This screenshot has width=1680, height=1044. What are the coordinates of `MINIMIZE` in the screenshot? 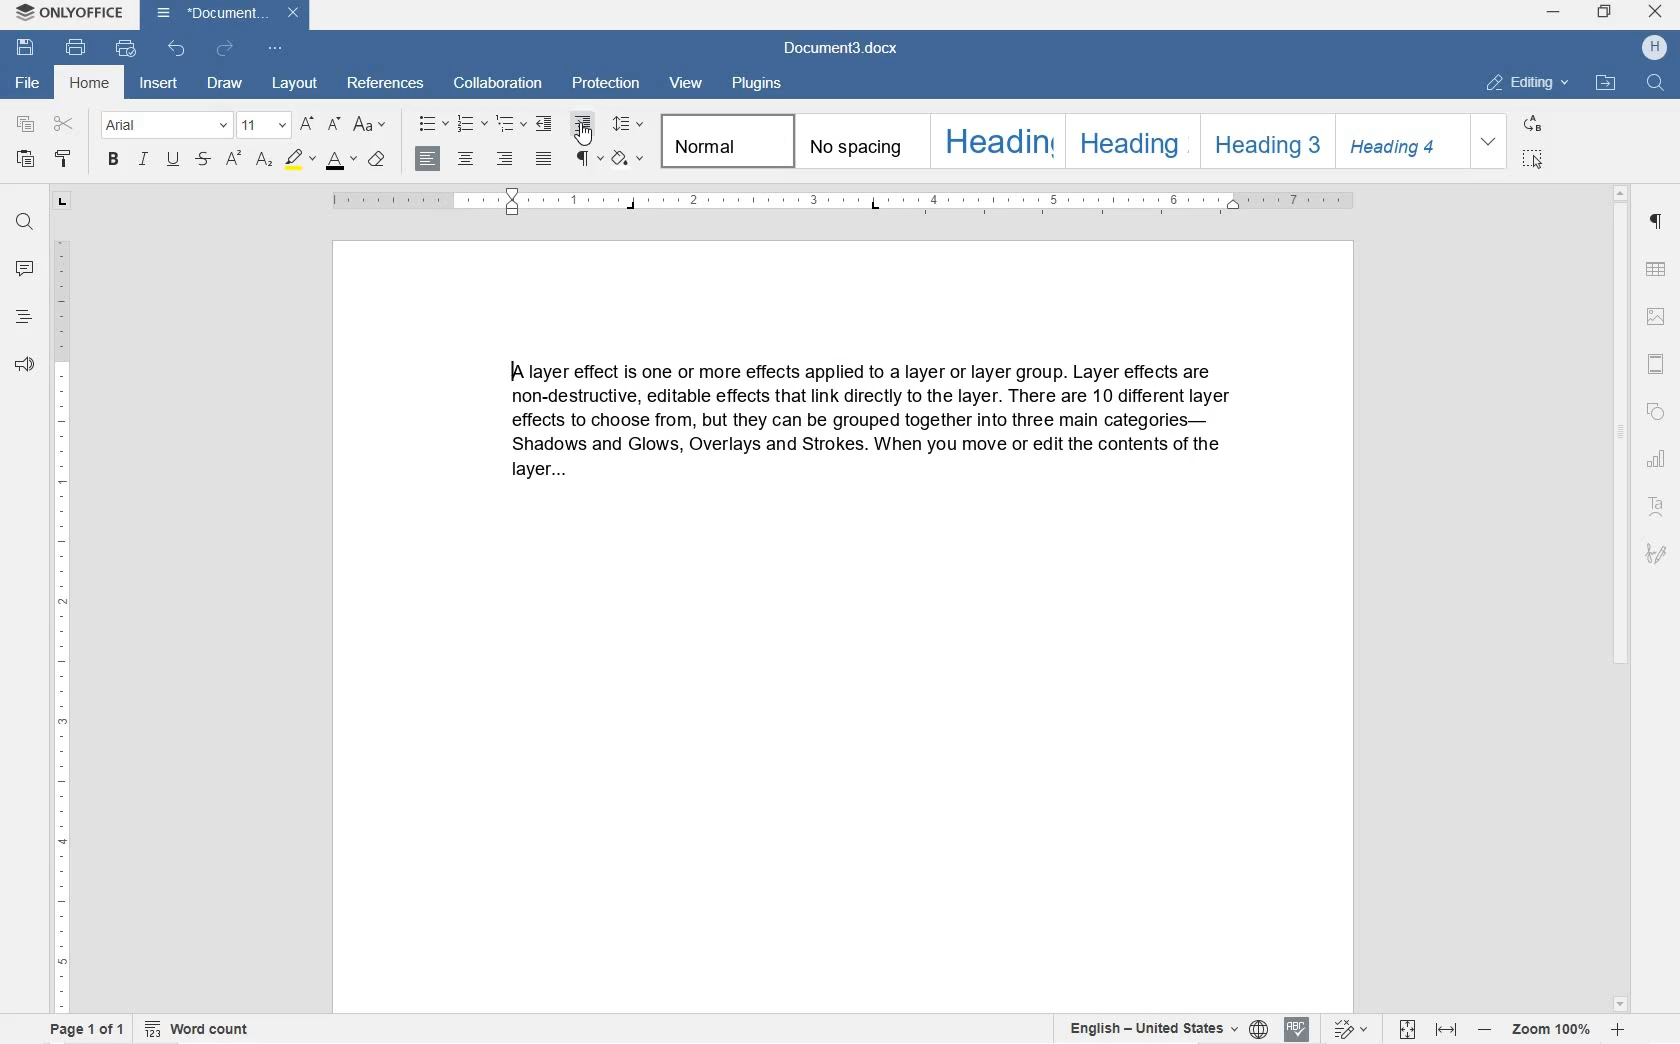 It's located at (1552, 13).